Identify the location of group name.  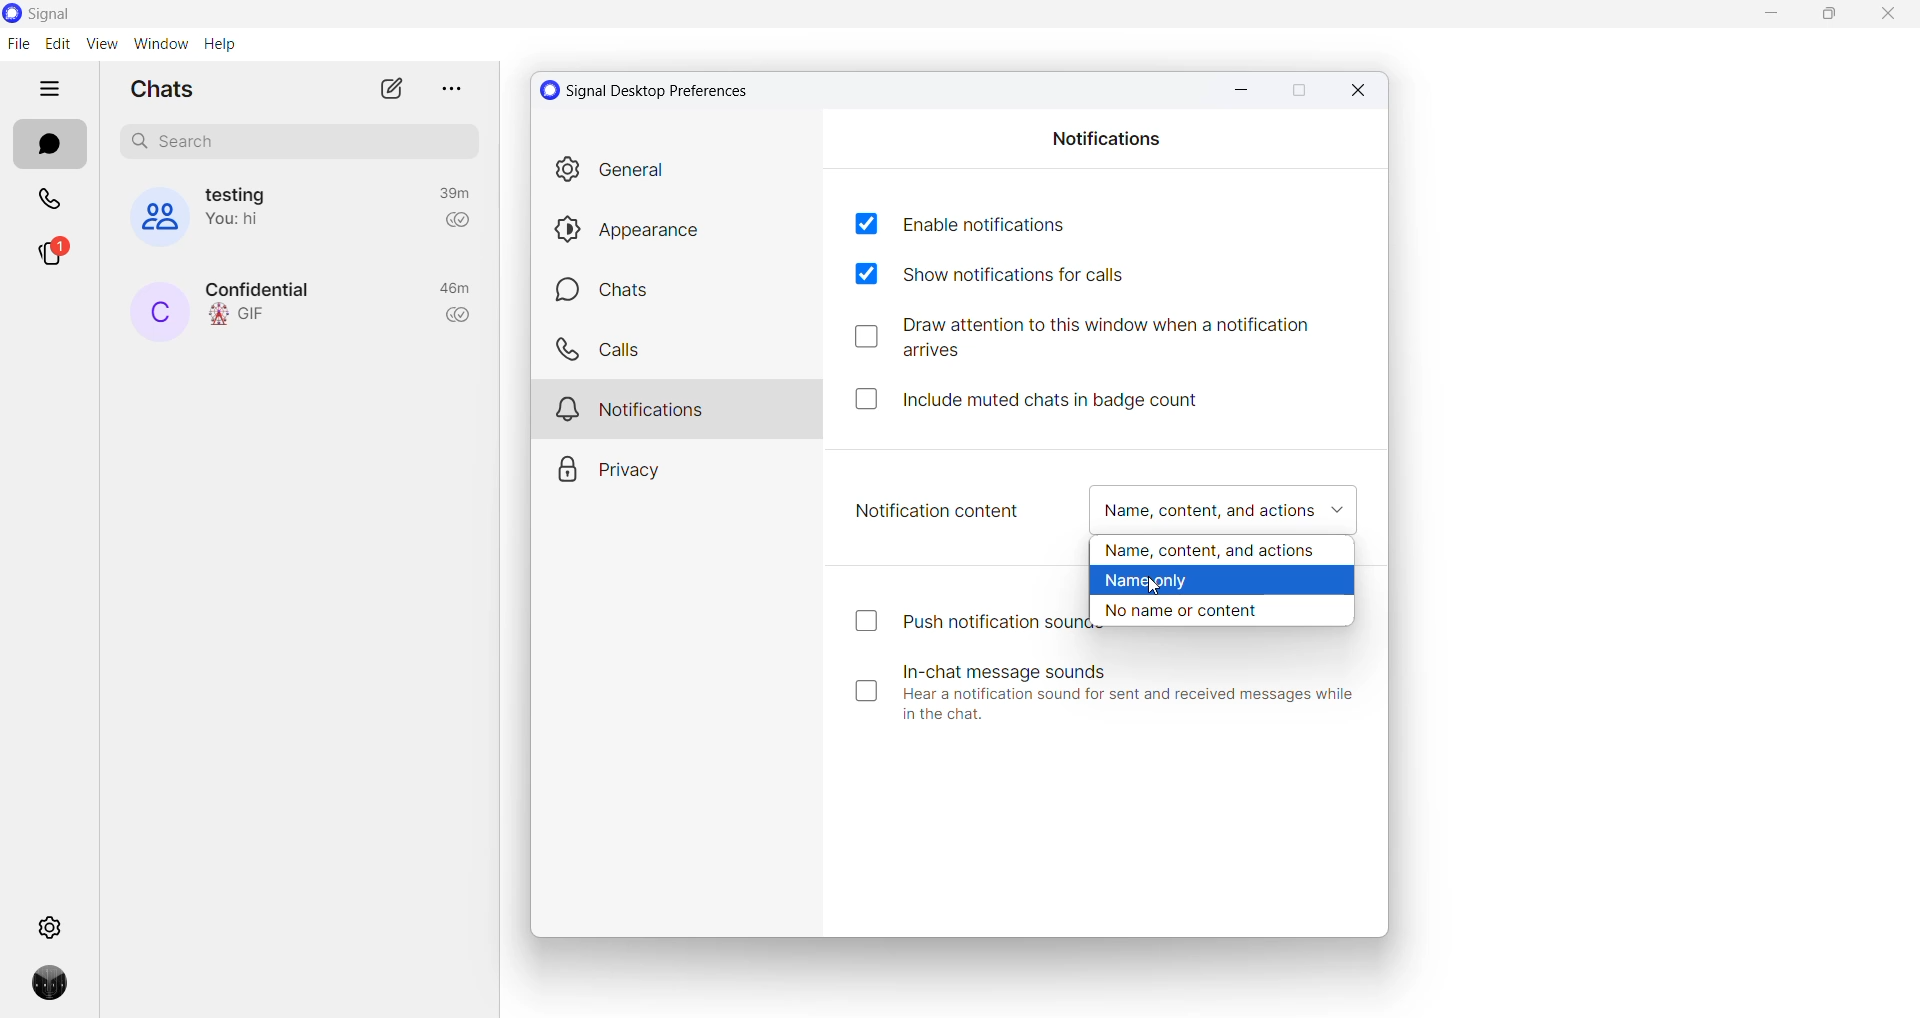
(242, 193).